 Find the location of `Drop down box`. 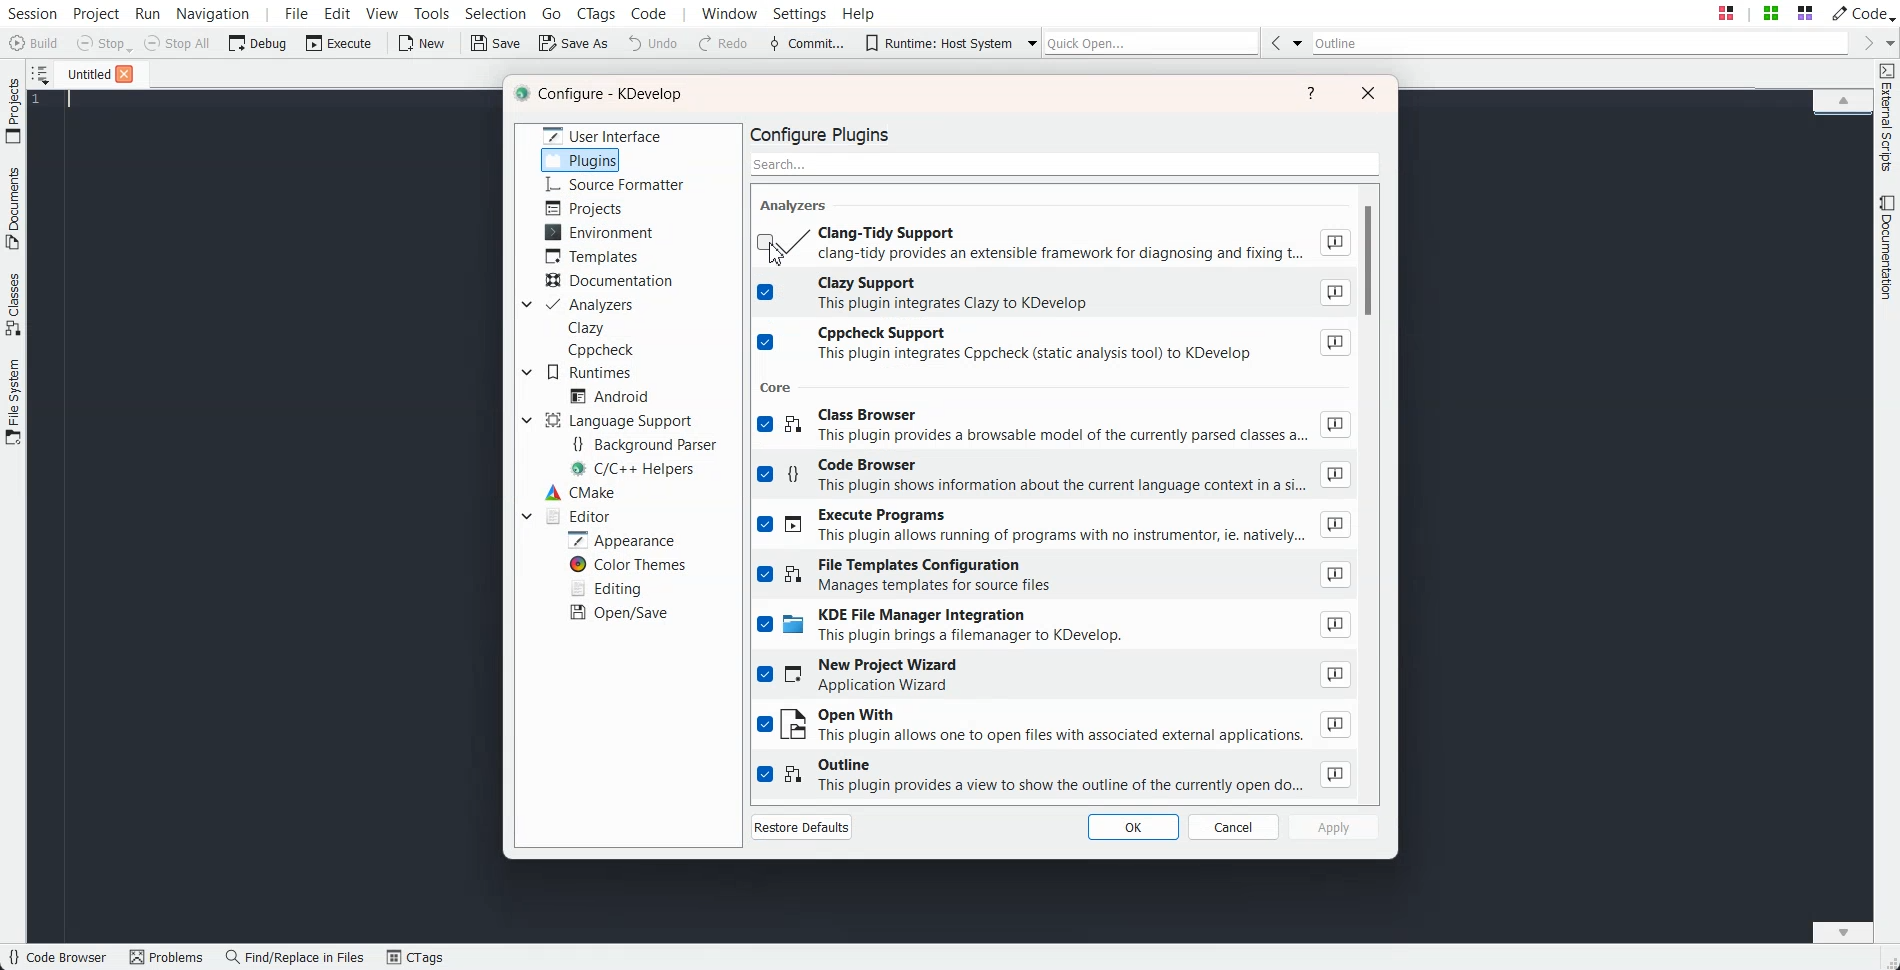

Drop down box is located at coordinates (526, 515).